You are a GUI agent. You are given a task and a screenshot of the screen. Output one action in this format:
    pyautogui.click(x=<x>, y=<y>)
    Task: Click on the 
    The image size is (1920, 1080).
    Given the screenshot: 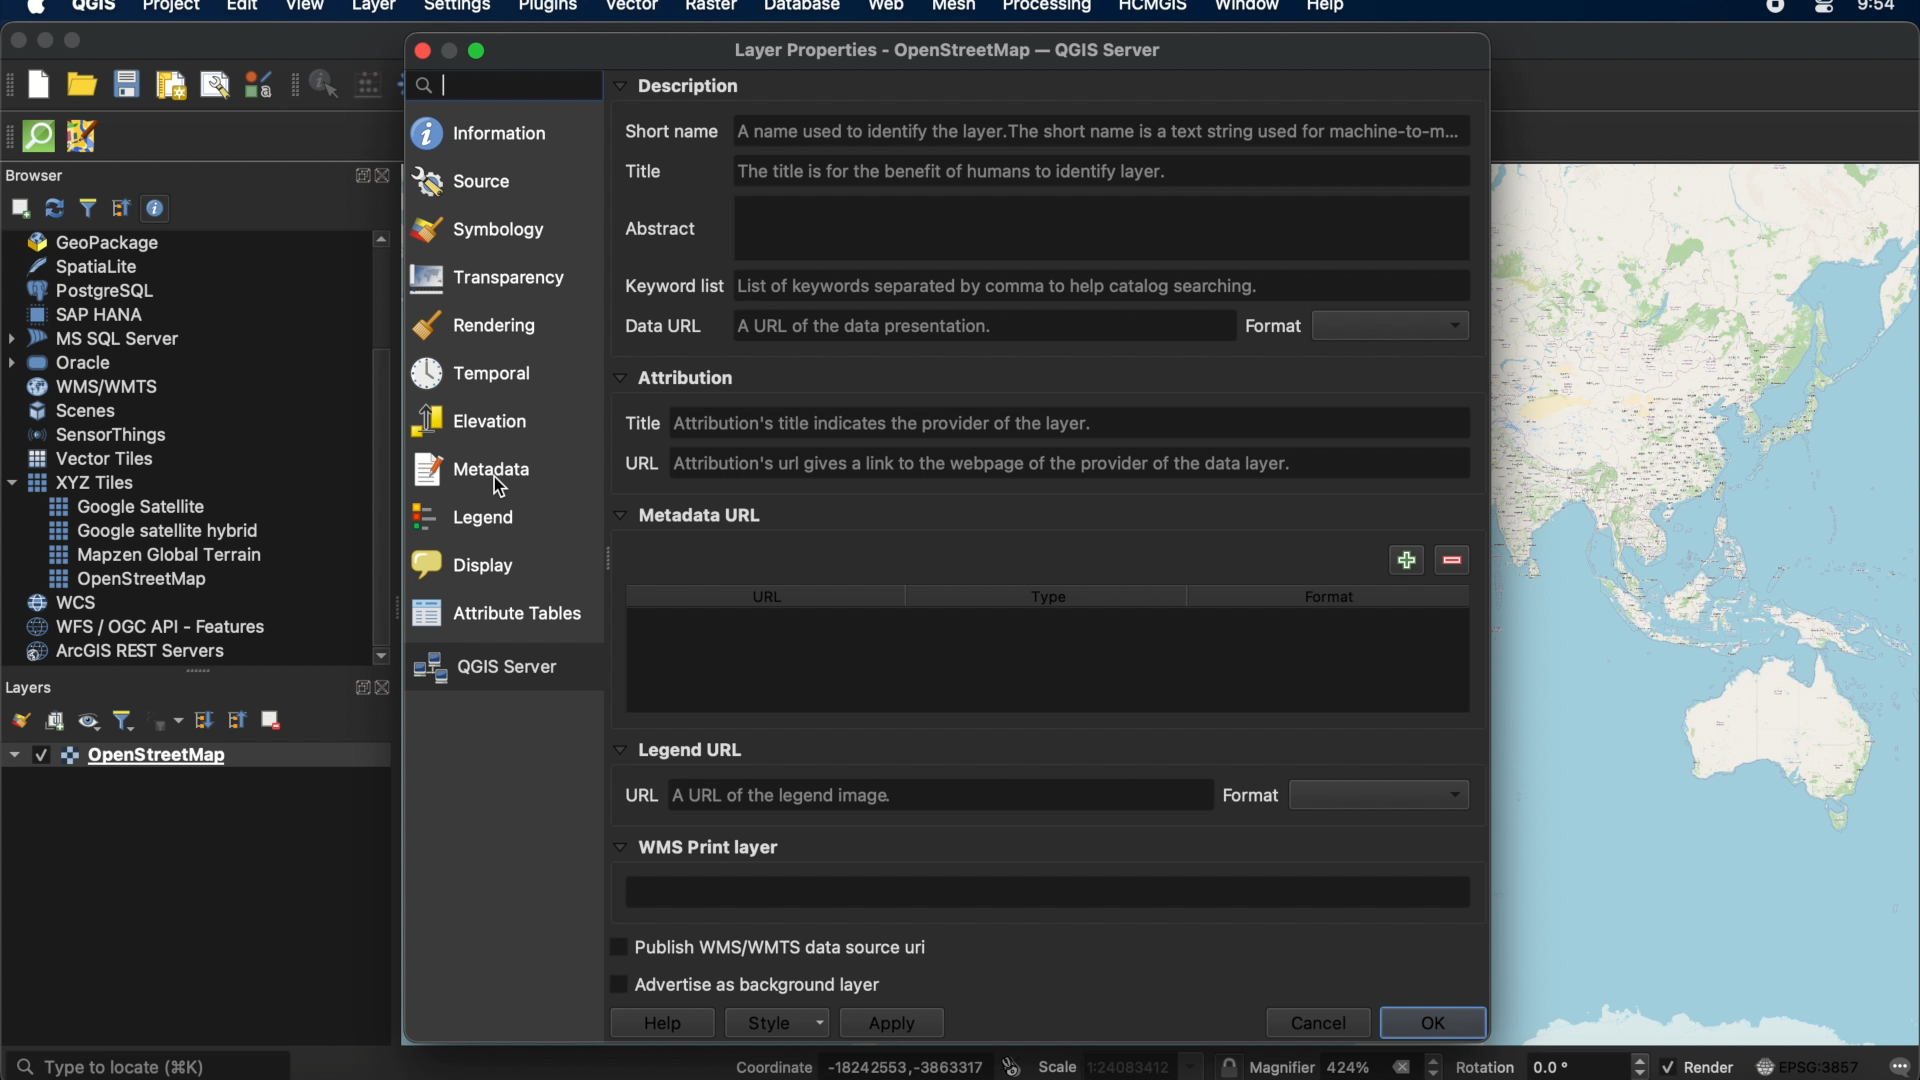 What is the action you would take?
    pyautogui.click(x=1359, y=323)
    